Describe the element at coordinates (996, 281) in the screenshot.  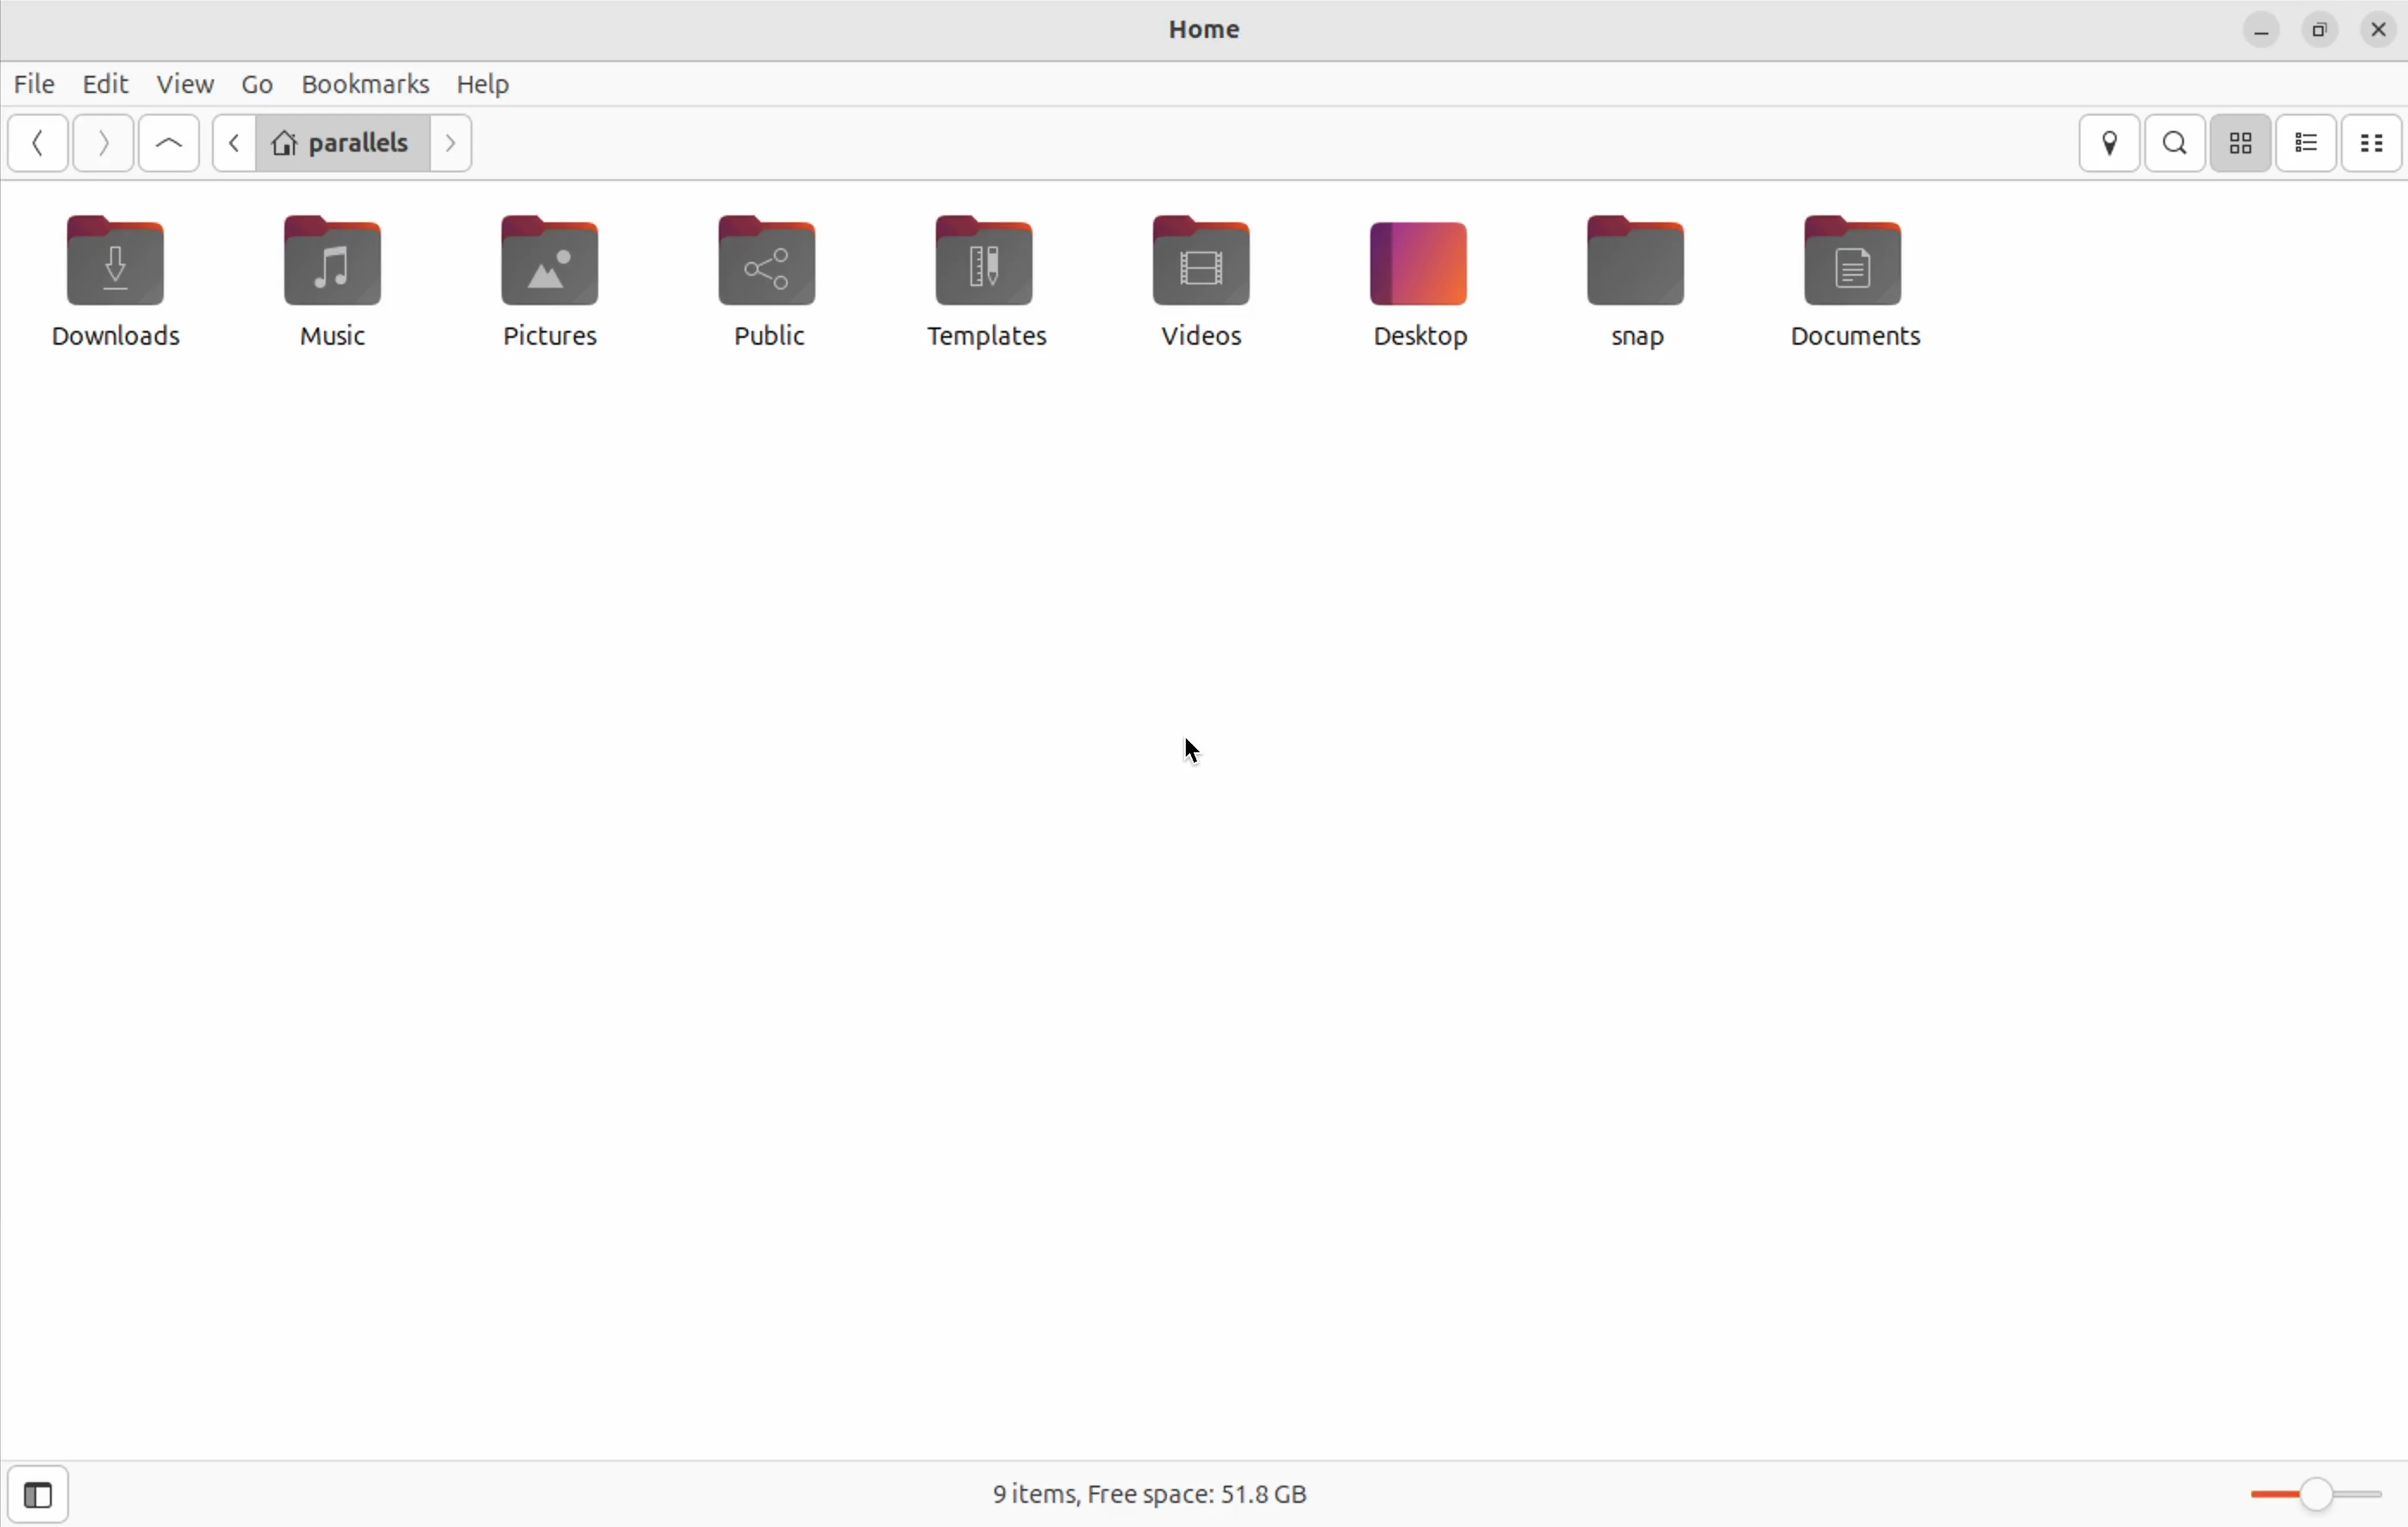
I see `Templates` at that location.